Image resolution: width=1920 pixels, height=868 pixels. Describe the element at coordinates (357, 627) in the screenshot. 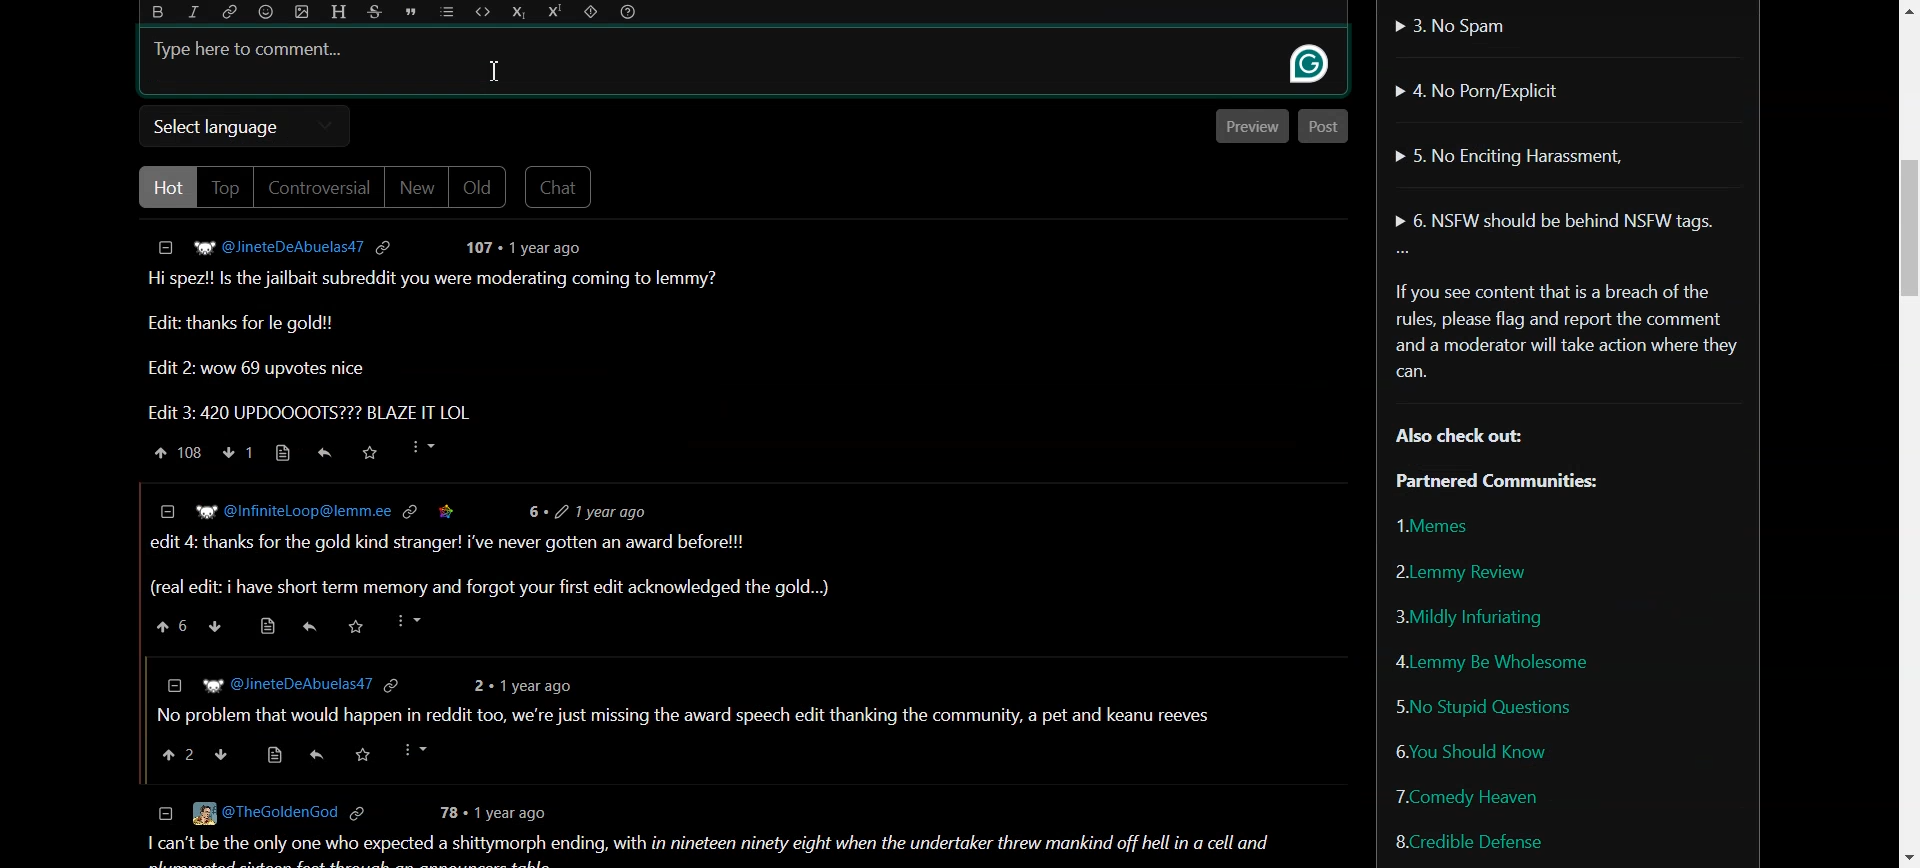

I see `save` at that location.